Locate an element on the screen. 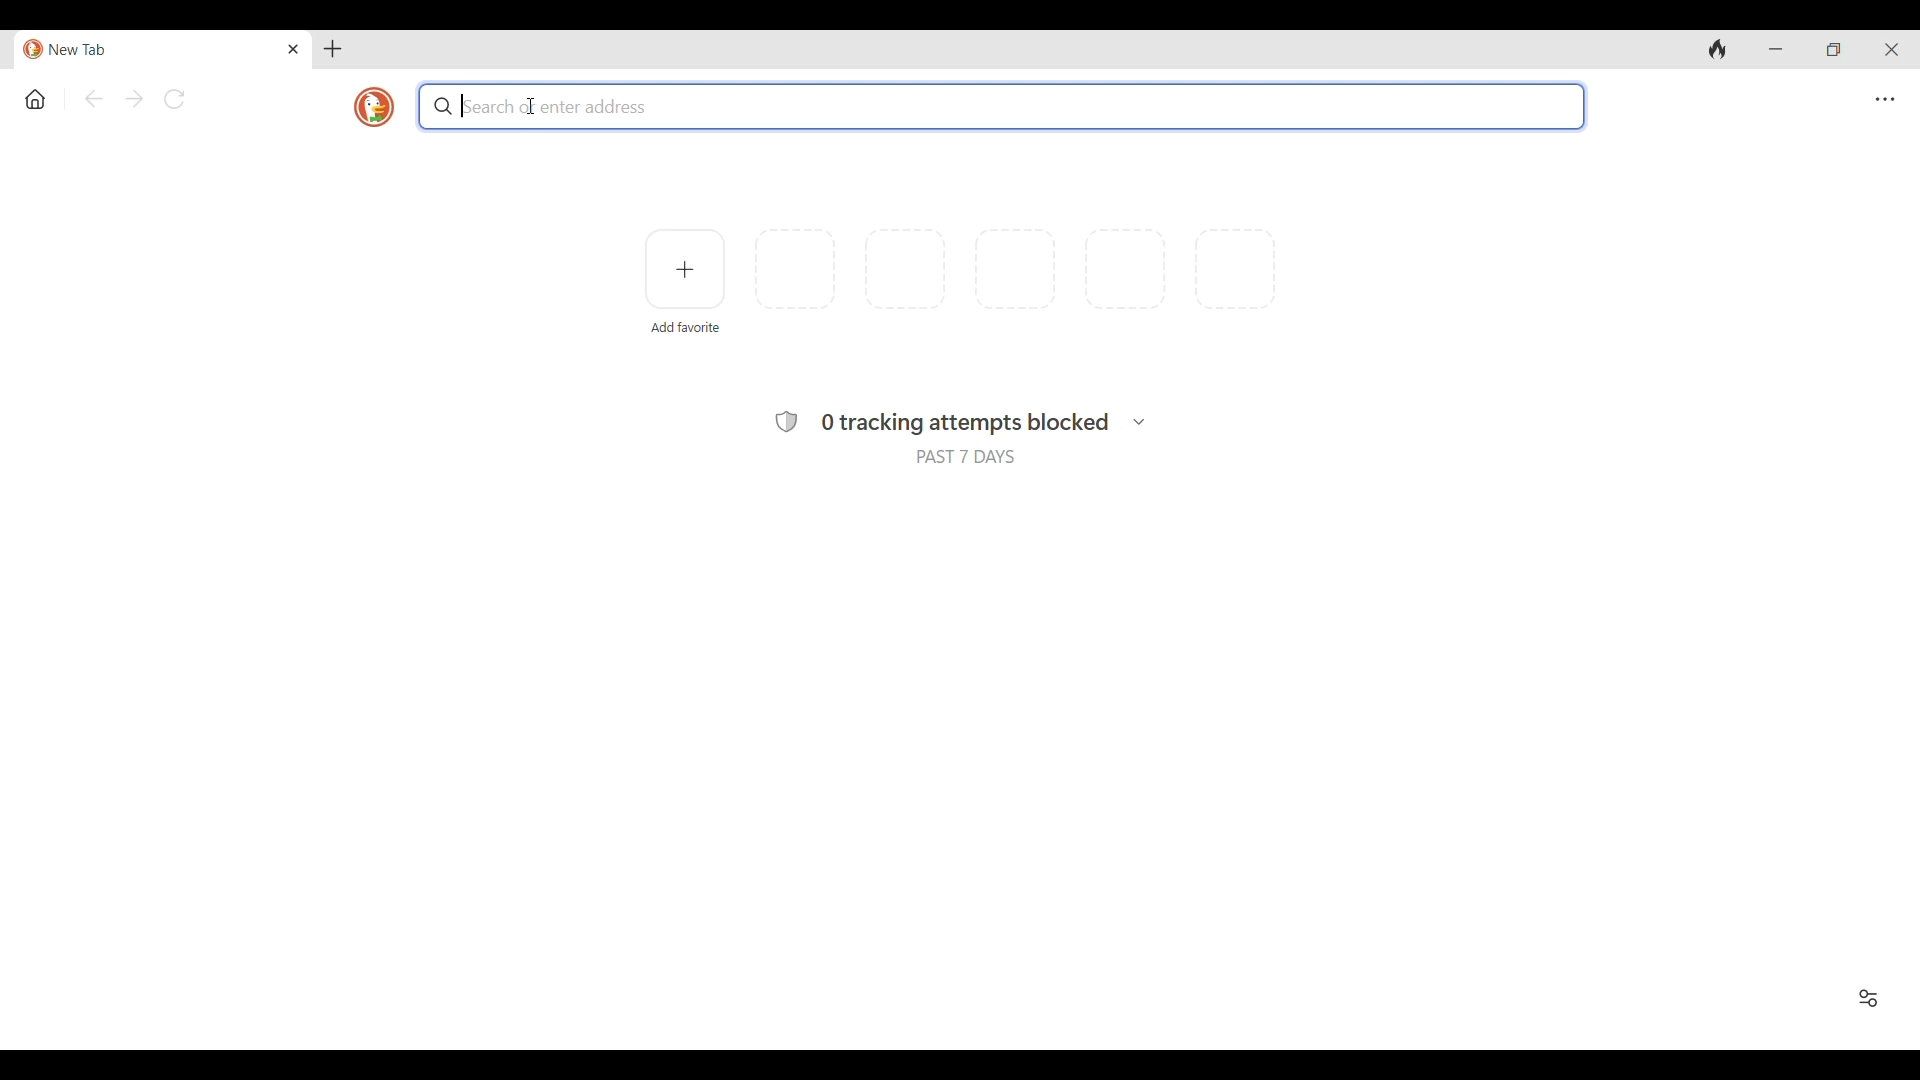 The width and height of the screenshot is (1920, 1080). Browser logo is located at coordinates (374, 107).